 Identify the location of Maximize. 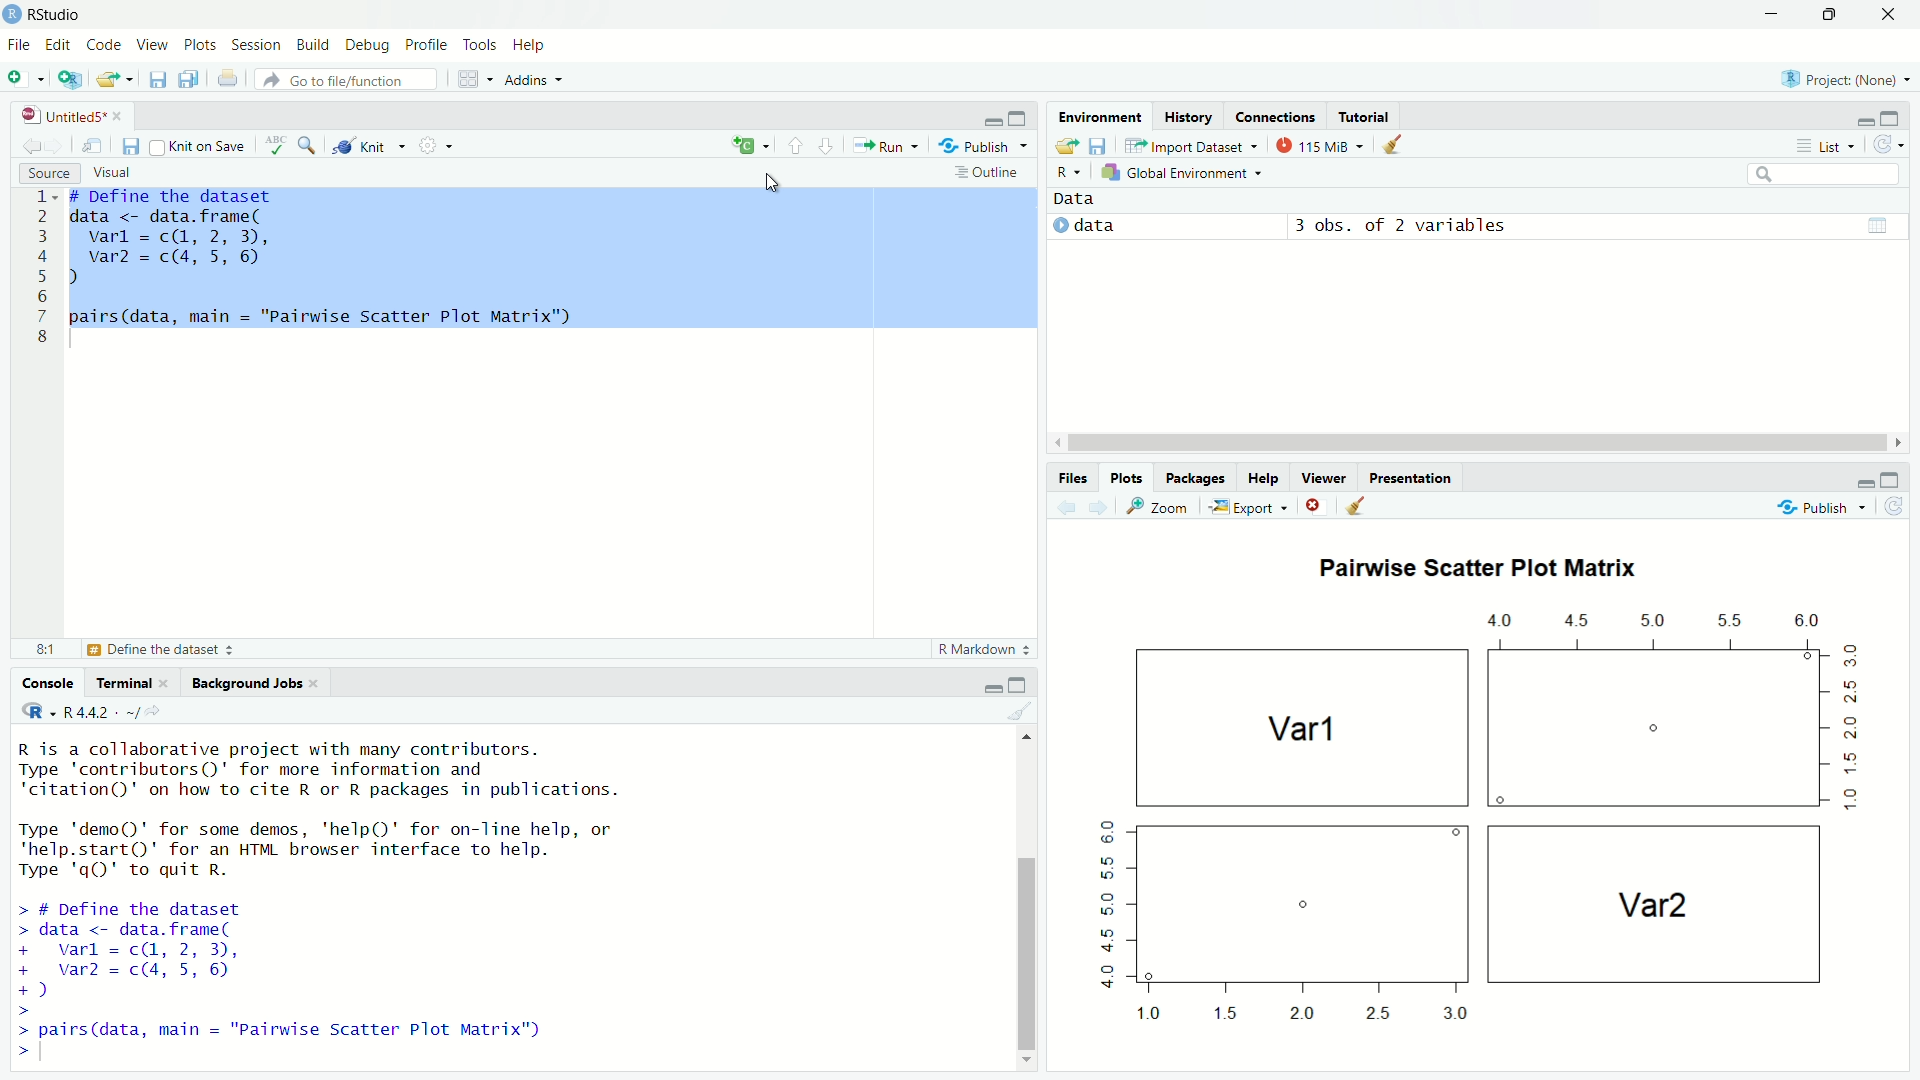
(1021, 684).